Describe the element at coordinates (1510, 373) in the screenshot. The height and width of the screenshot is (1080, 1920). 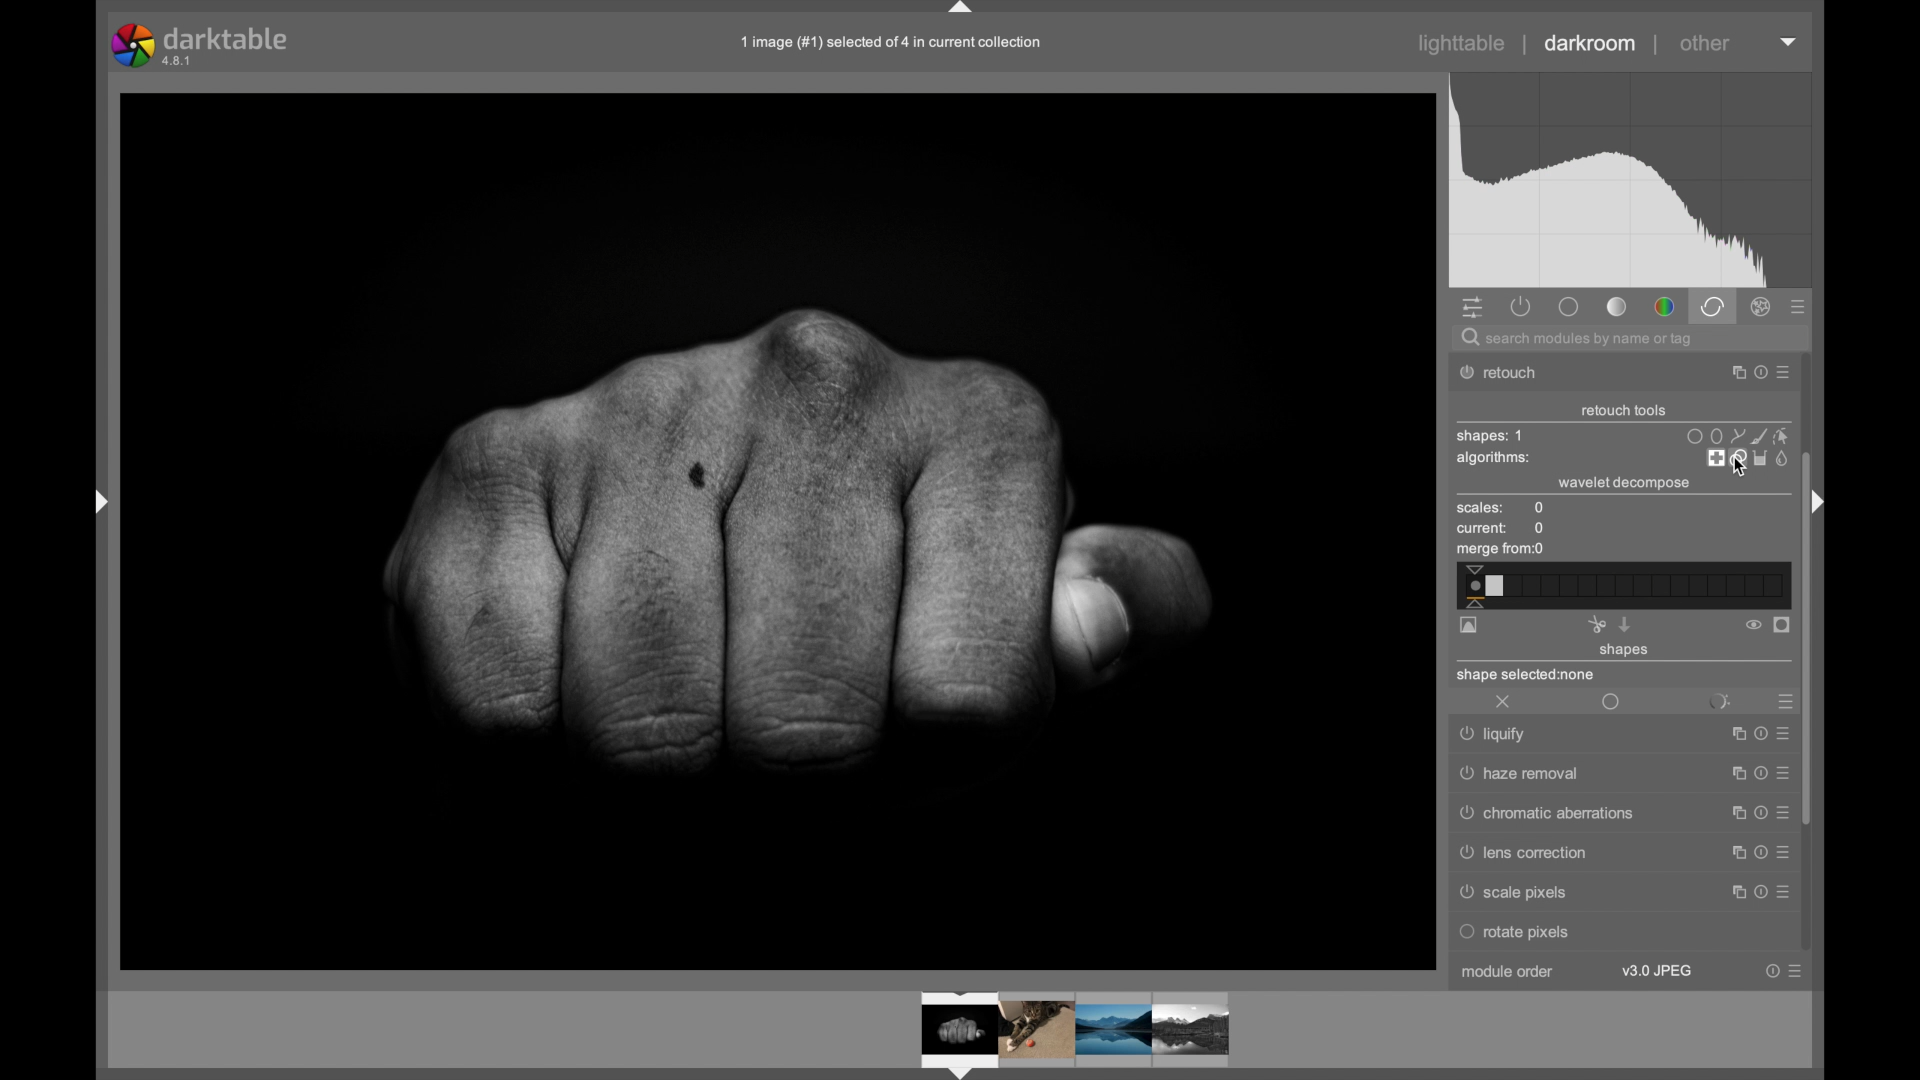
I see `retouch` at that location.